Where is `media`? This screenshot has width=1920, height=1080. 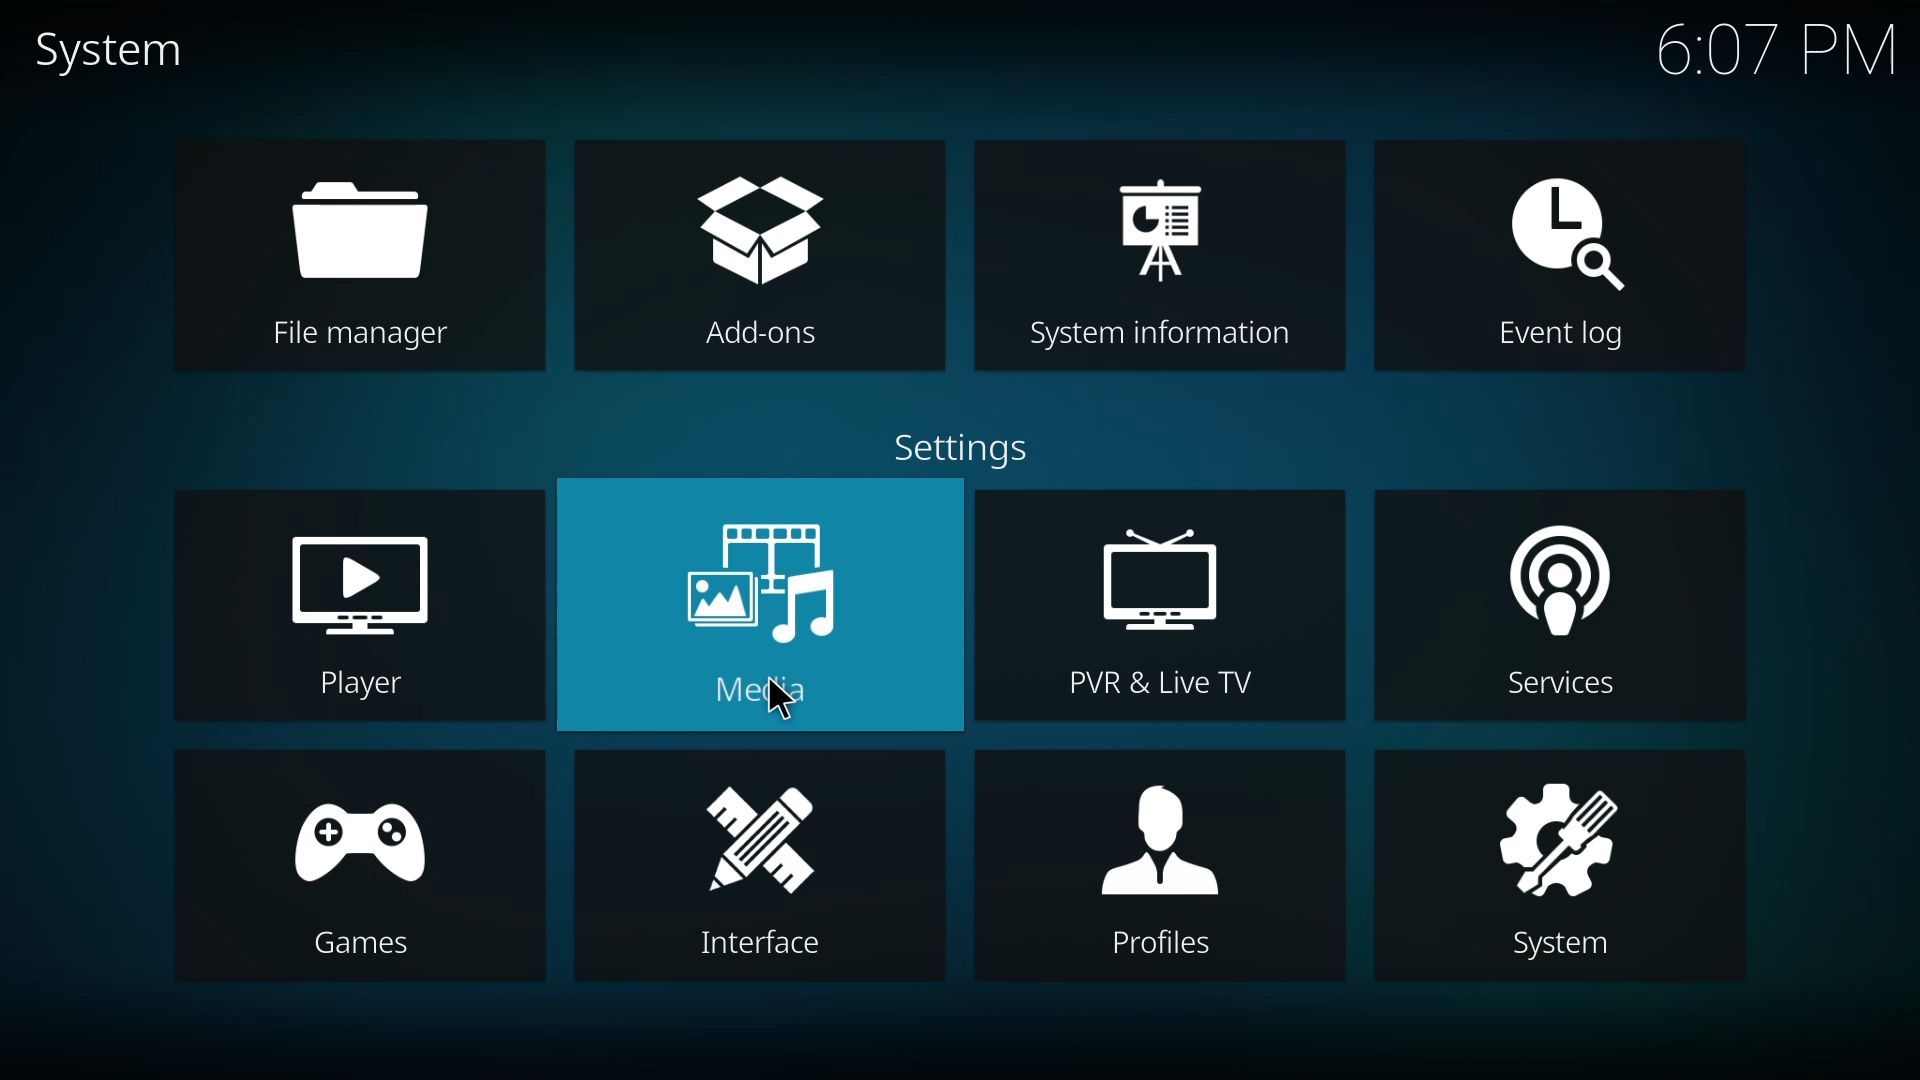 media is located at coordinates (763, 579).